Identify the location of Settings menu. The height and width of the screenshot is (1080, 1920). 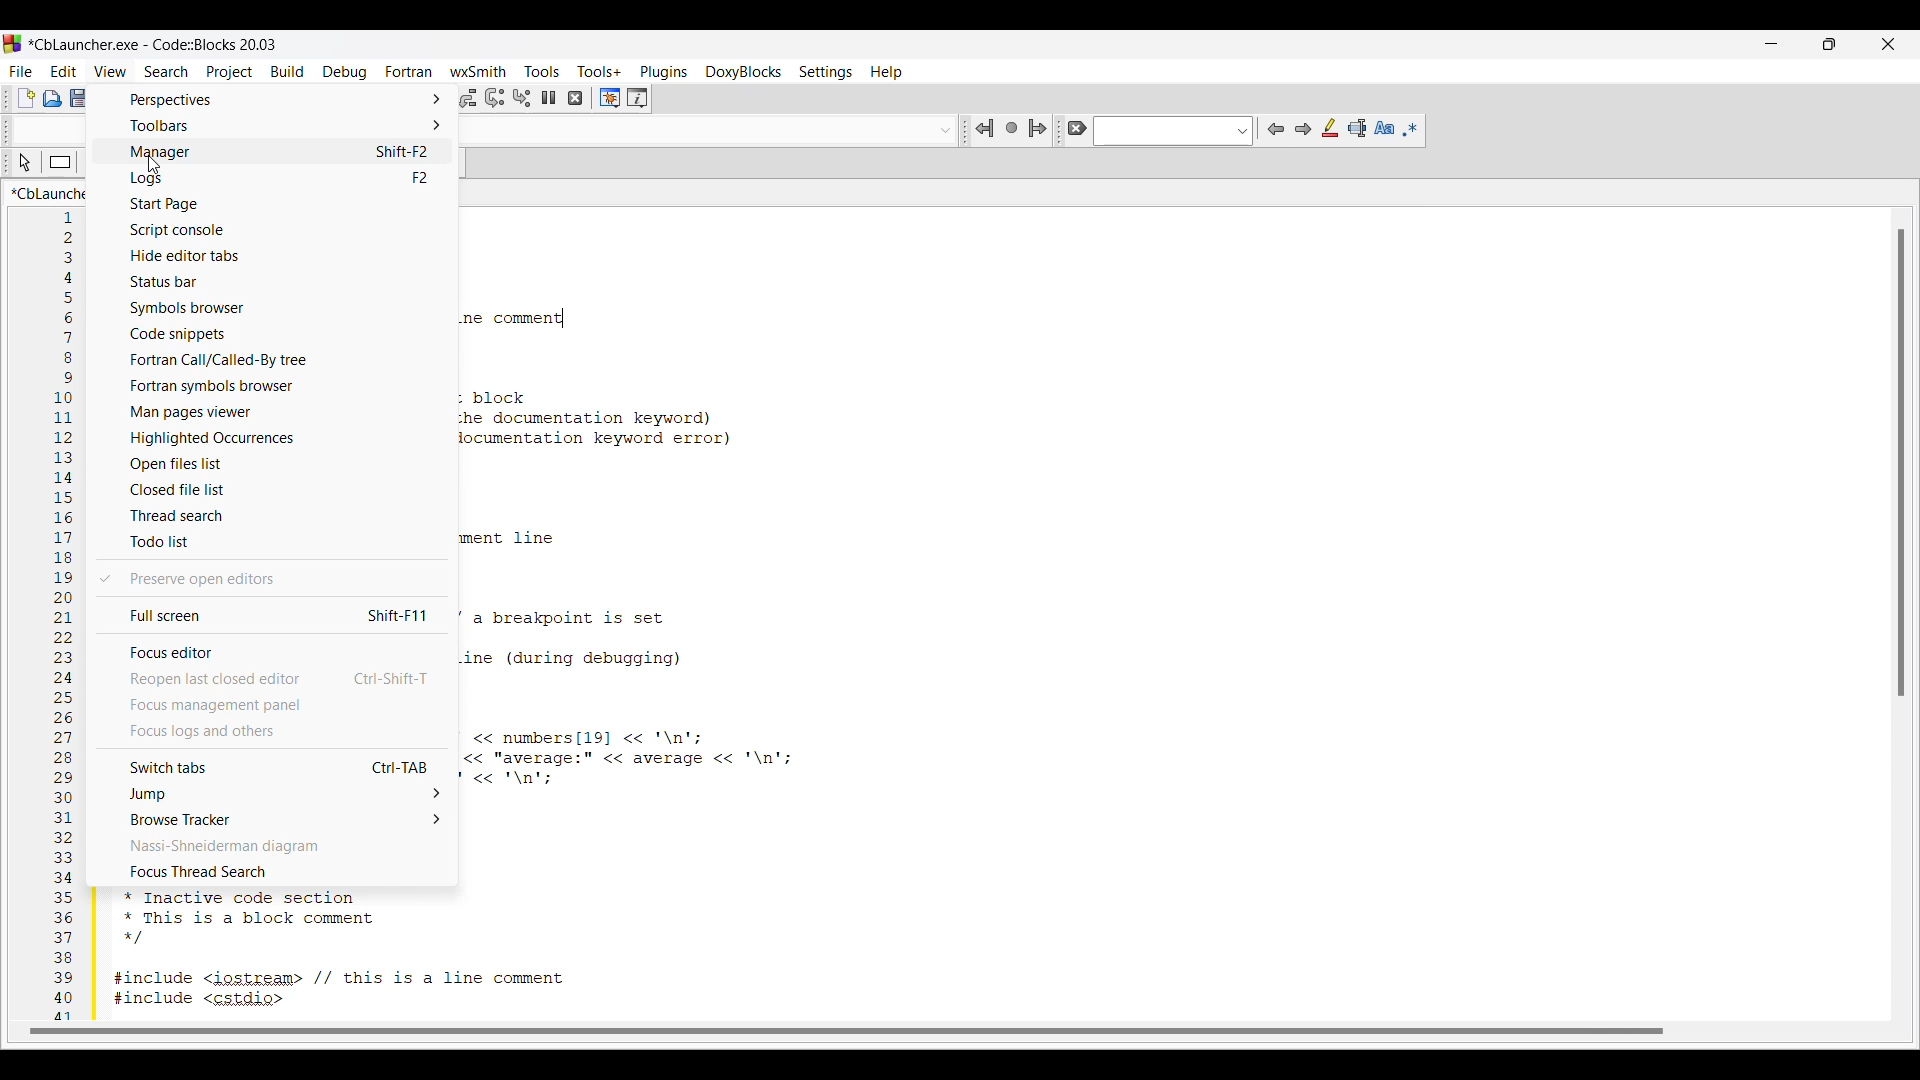
(825, 72).